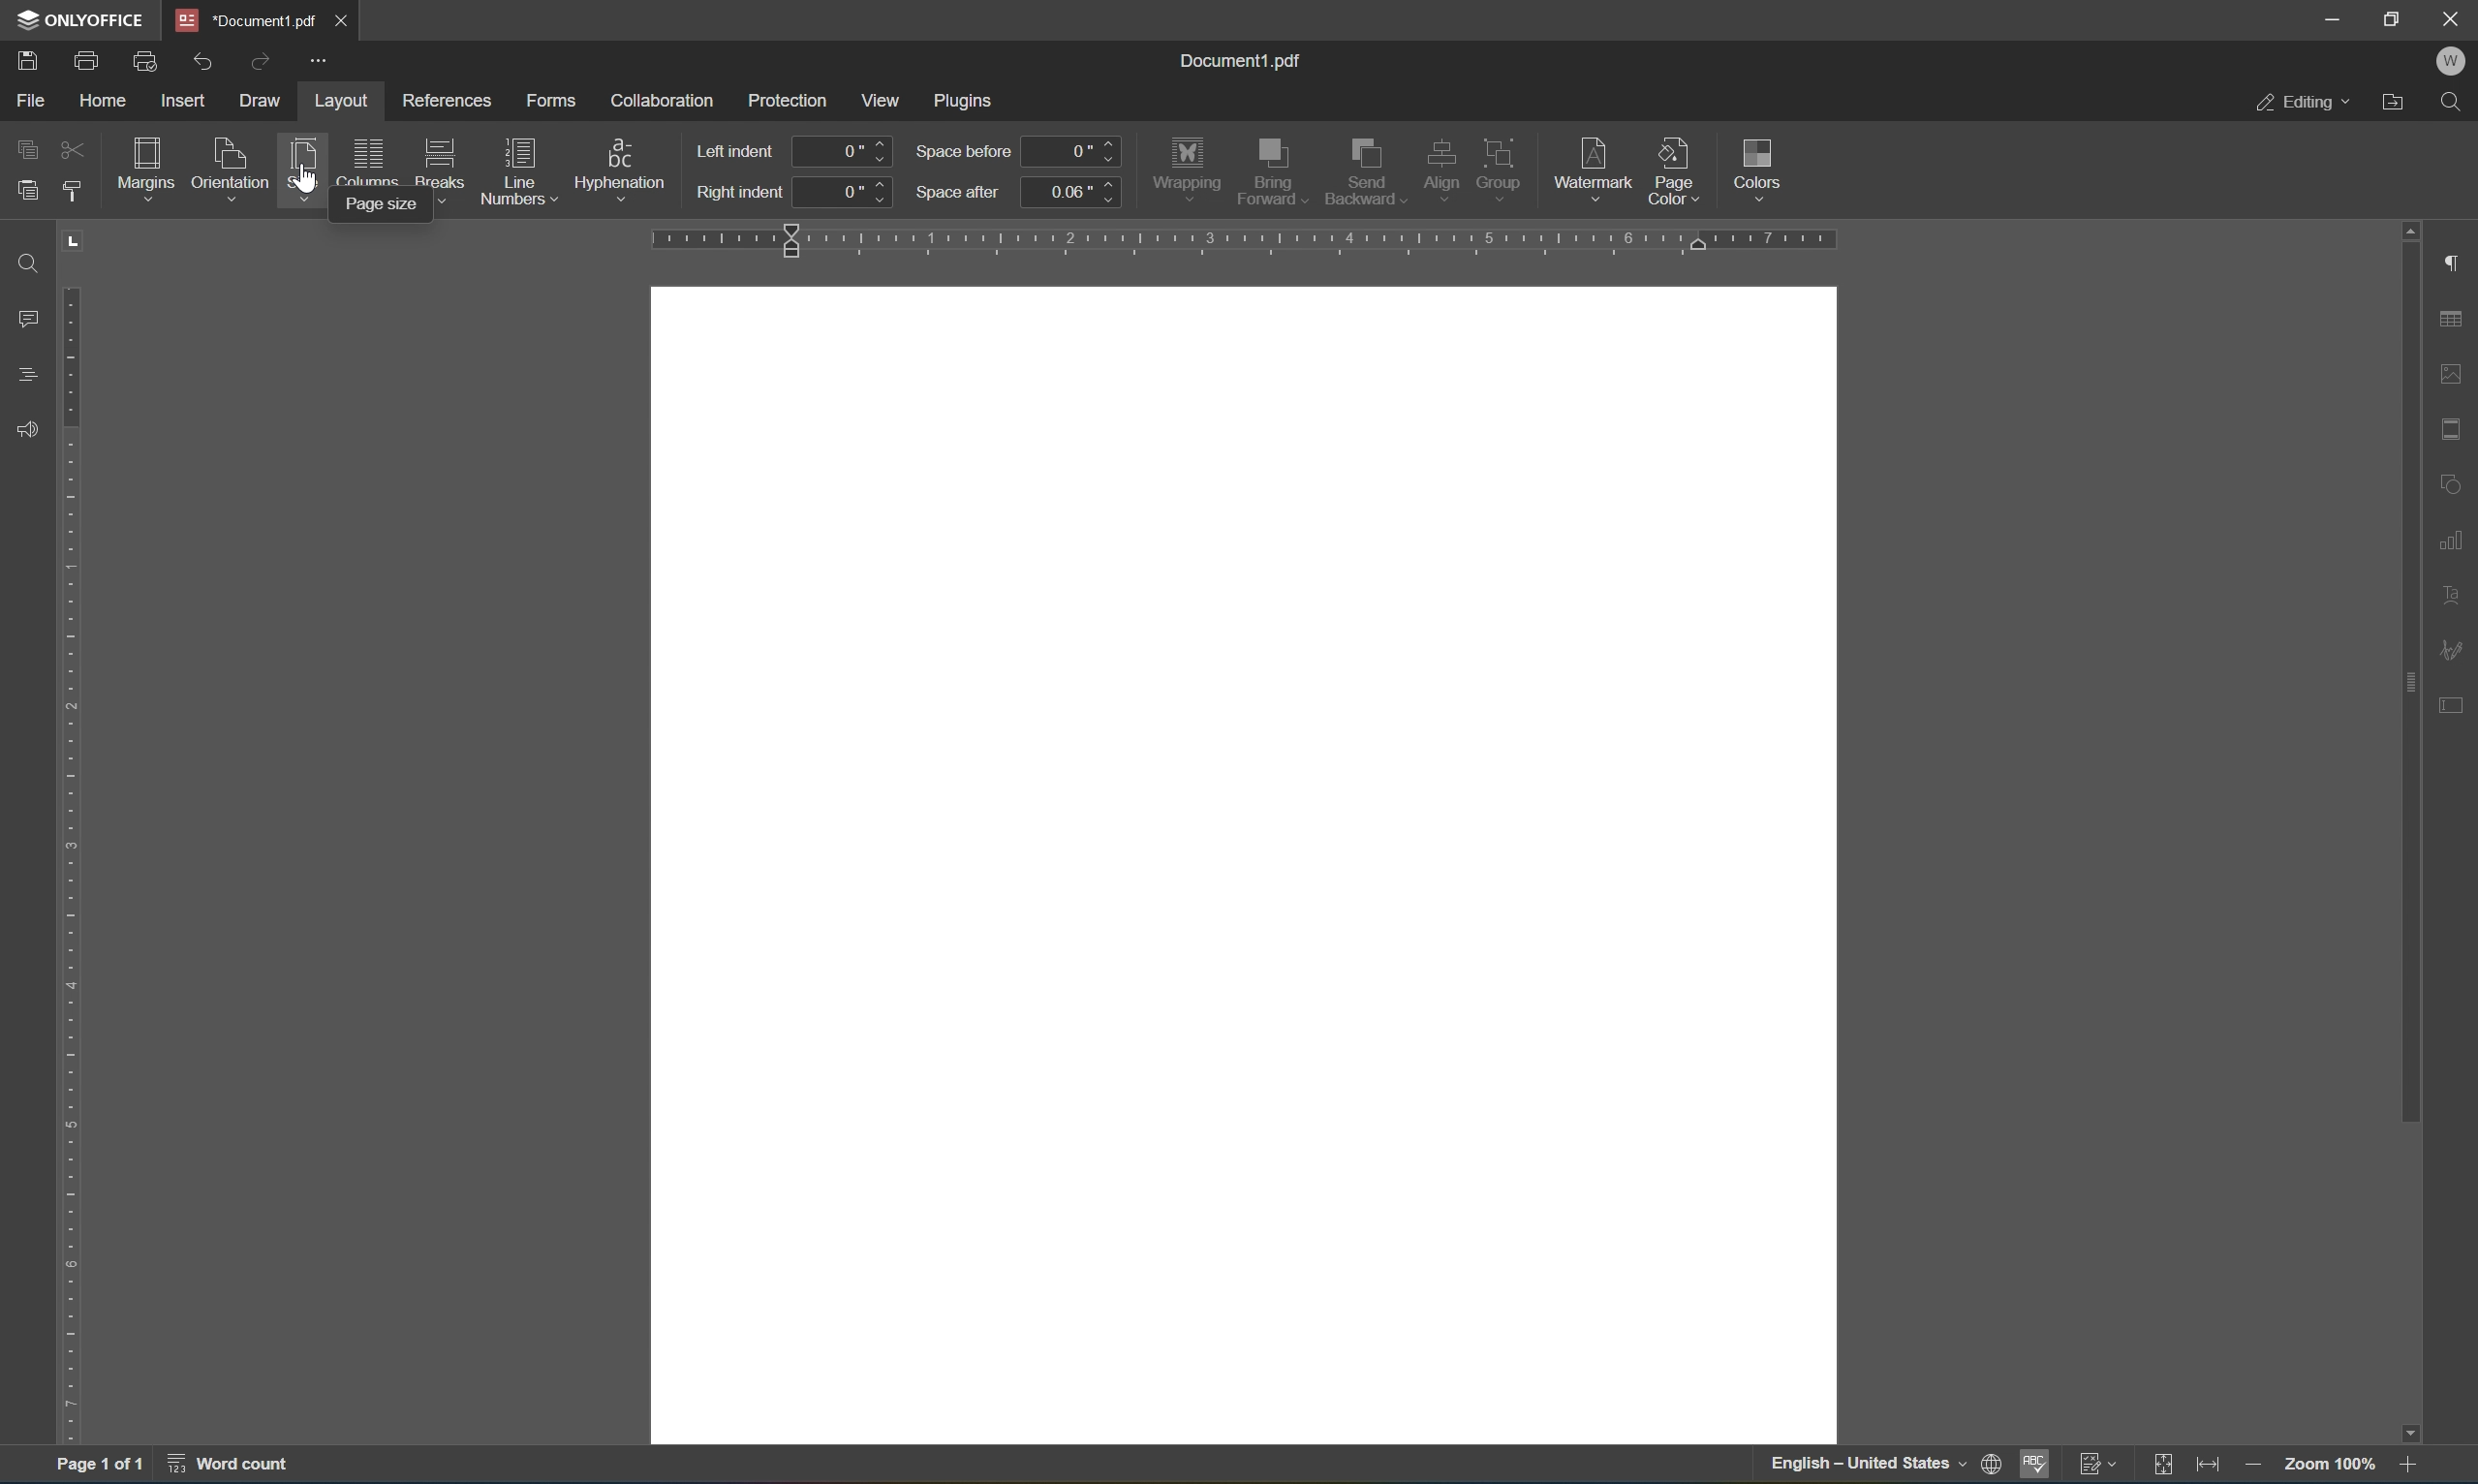 This screenshot has width=2478, height=1484. What do you see at coordinates (31, 99) in the screenshot?
I see `file` at bounding box center [31, 99].